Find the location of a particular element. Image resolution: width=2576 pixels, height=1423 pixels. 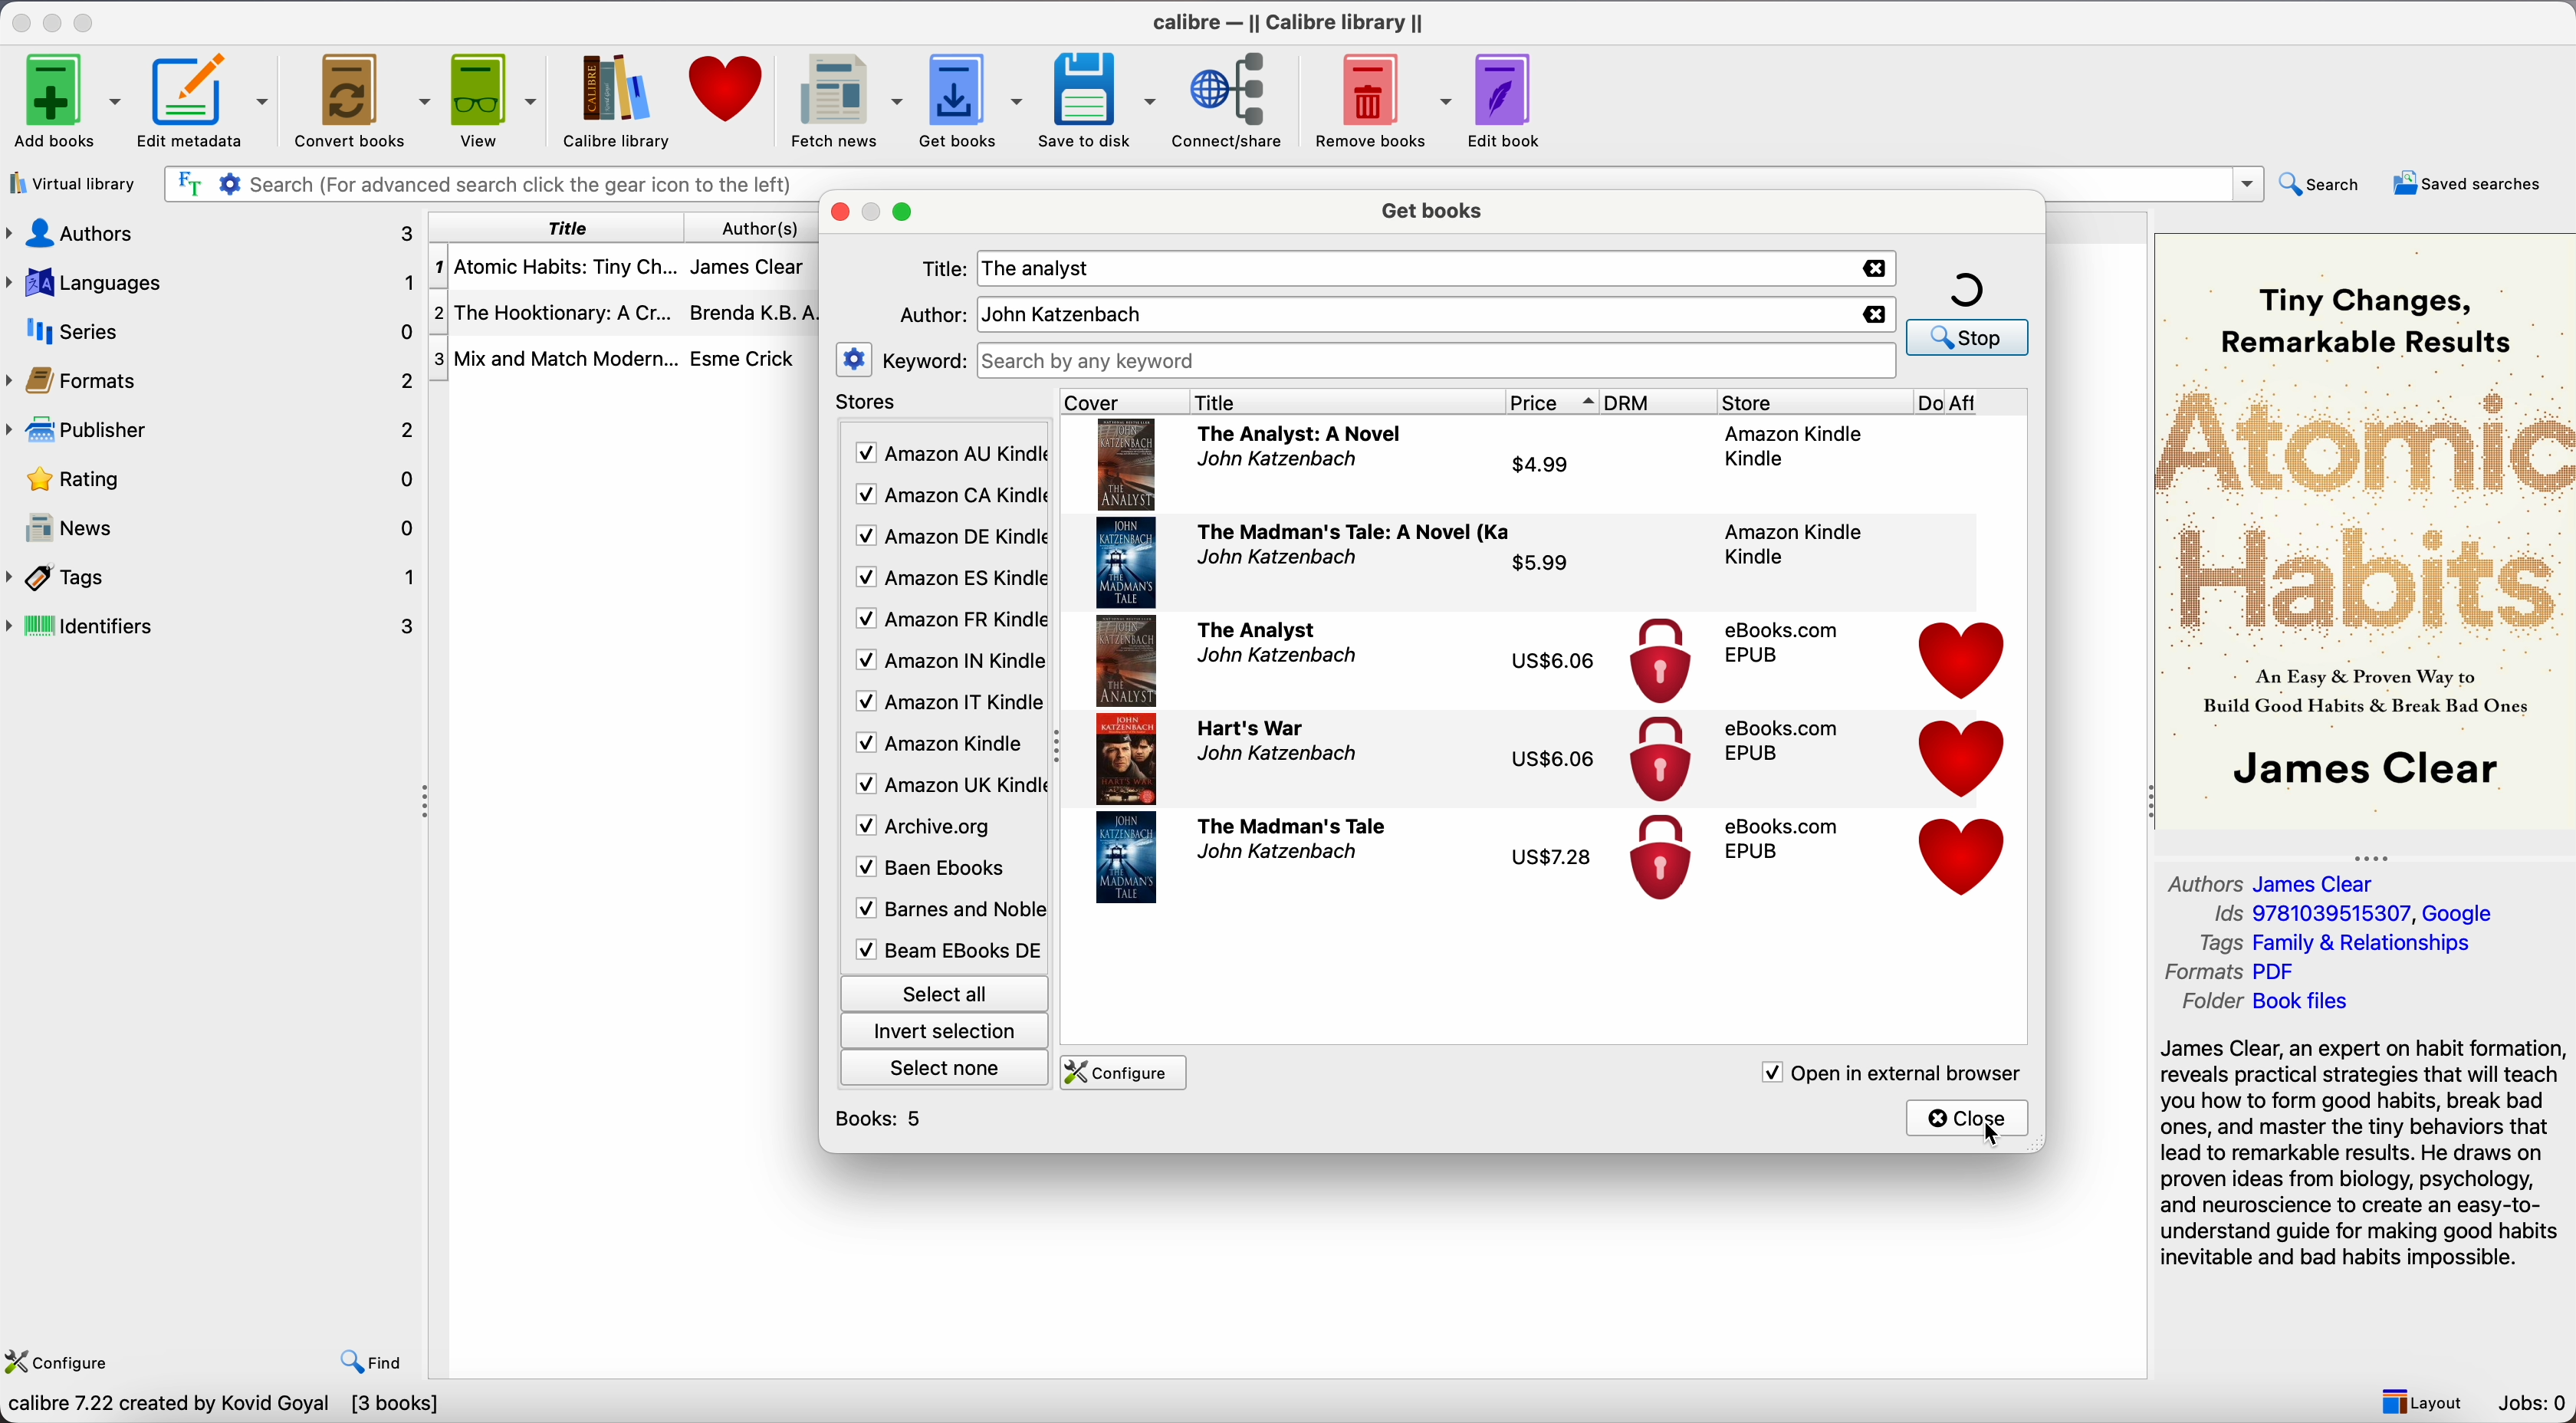

The Analyst: A Novel is located at coordinates (1302, 435).